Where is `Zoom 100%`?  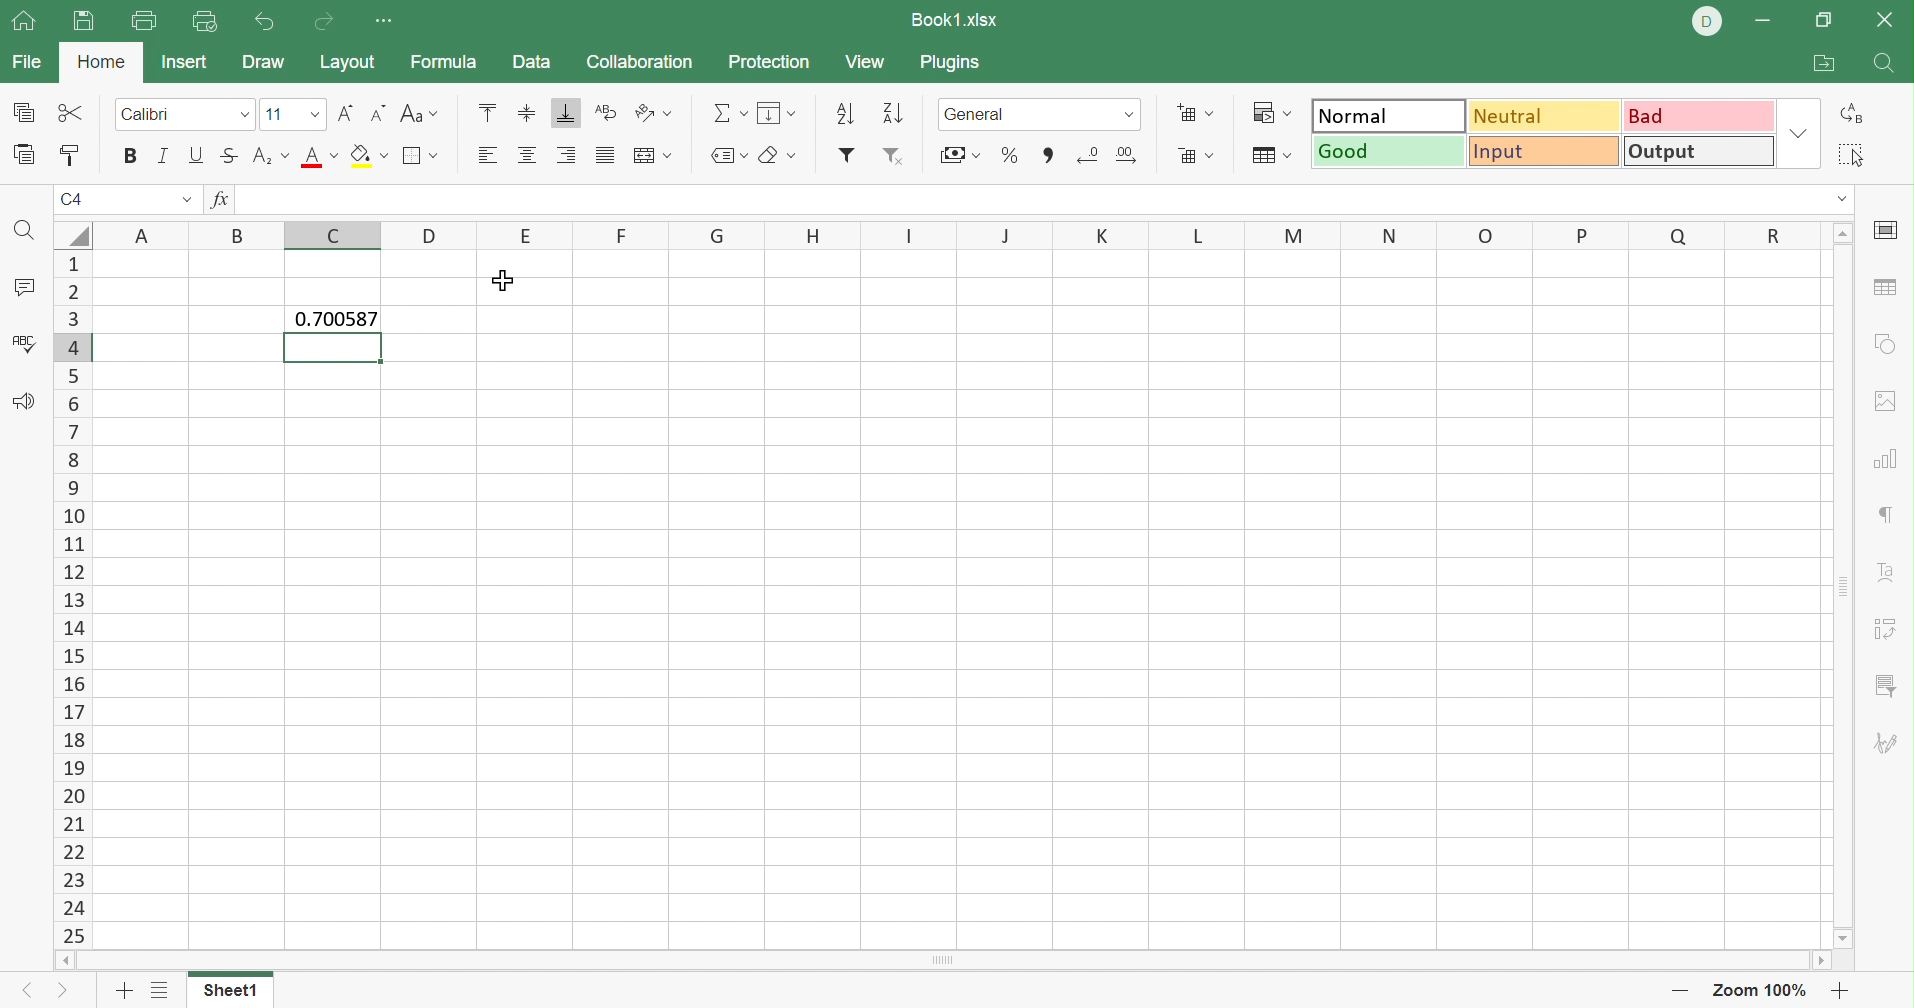
Zoom 100% is located at coordinates (1765, 990).